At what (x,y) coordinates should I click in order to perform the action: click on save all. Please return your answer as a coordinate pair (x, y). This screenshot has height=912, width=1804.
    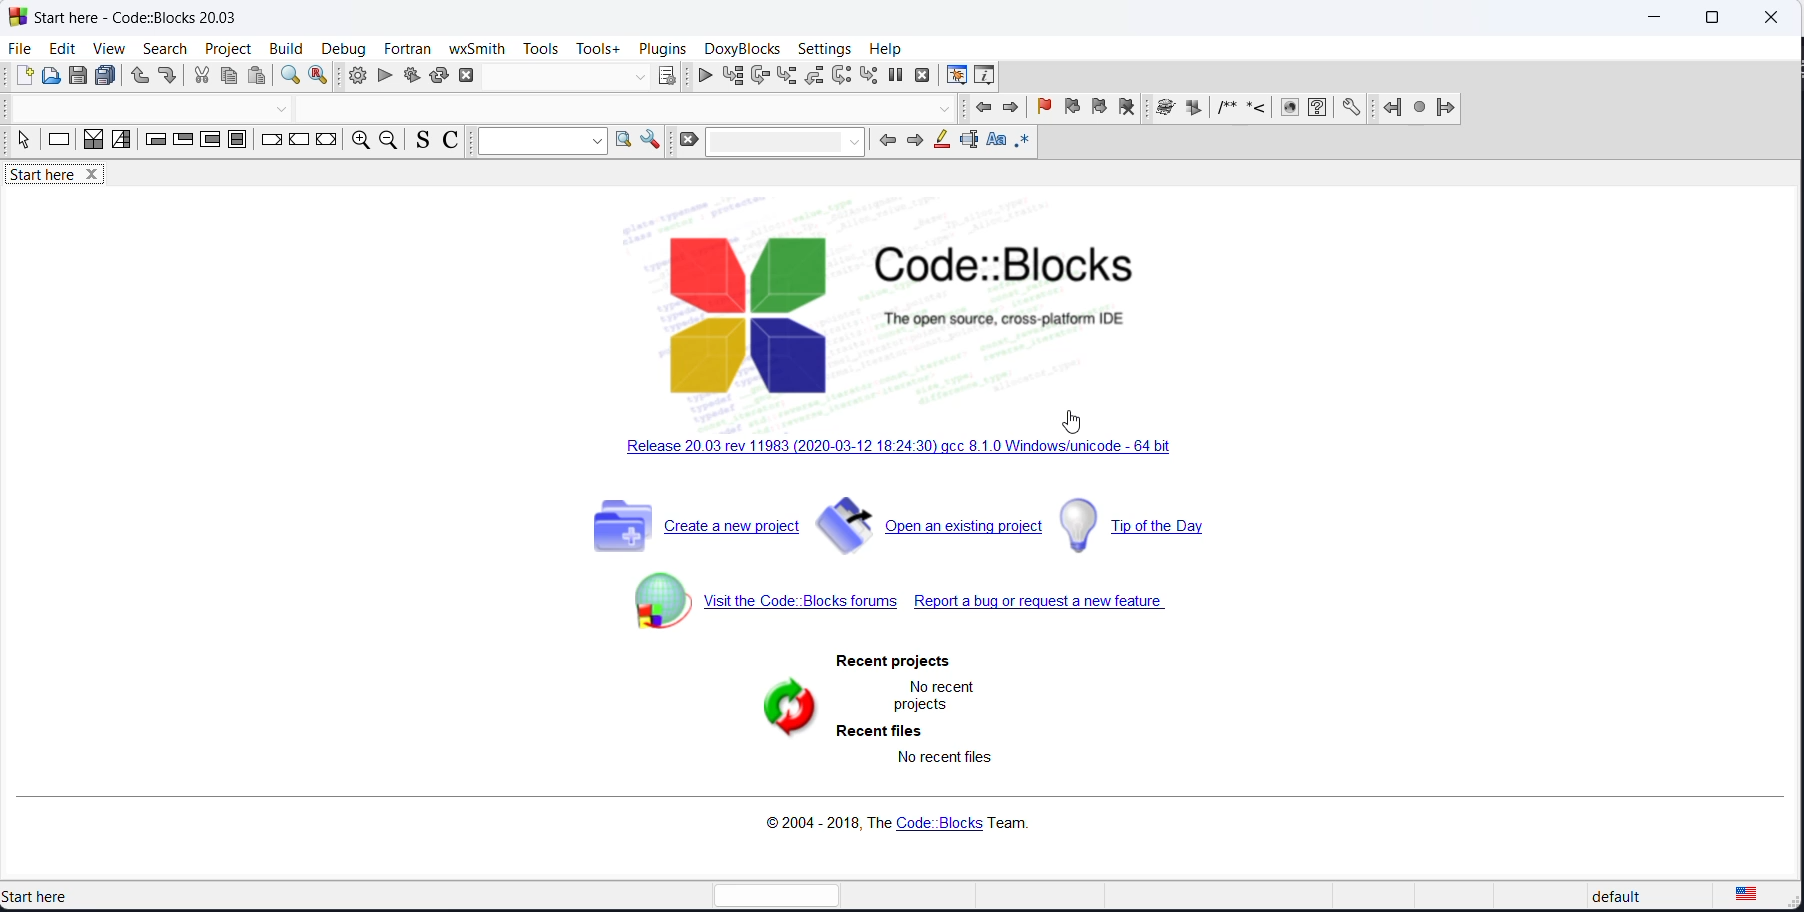
    Looking at the image, I should click on (109, 76).